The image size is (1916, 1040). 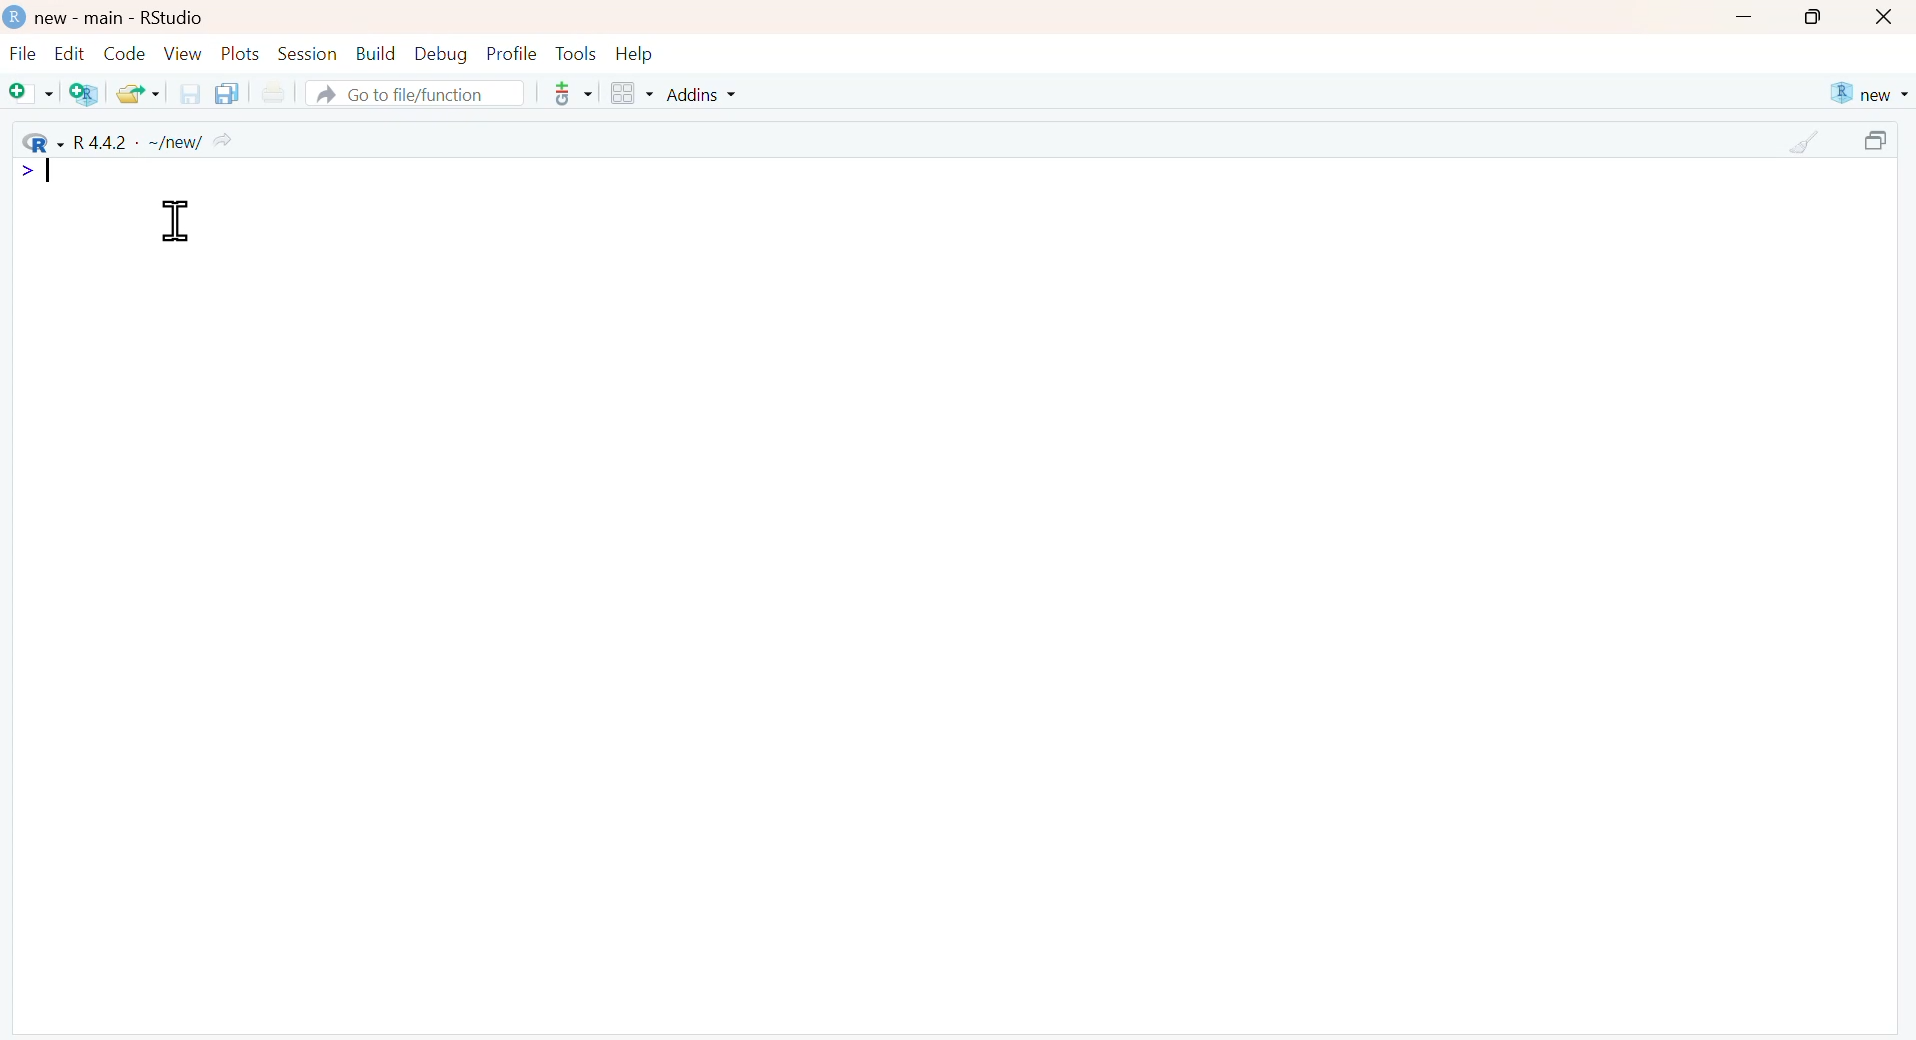 I want to click on Session, so click(x=307, y=53).